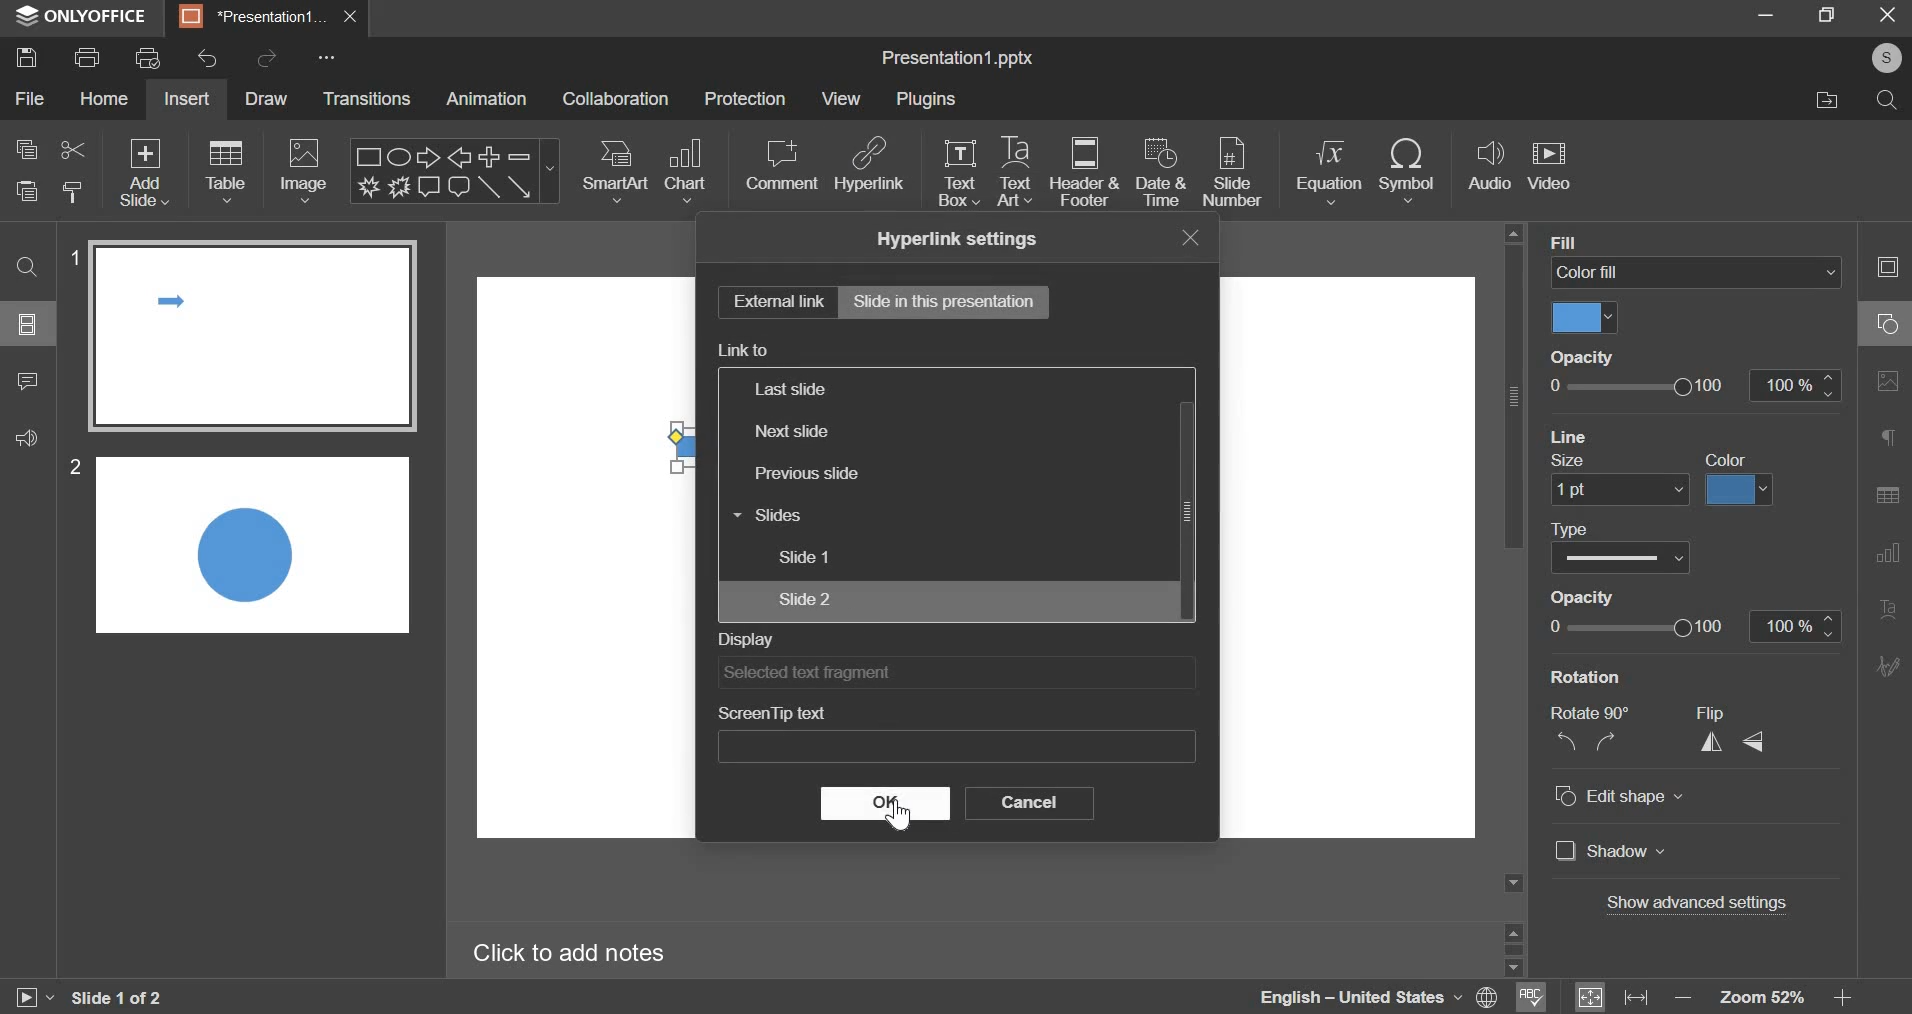 The width and height of the screenshot is (1912, 1014). Describe the element at coordinates (1795, 627) in the screenshot. I see `increase/decrease` at that location.